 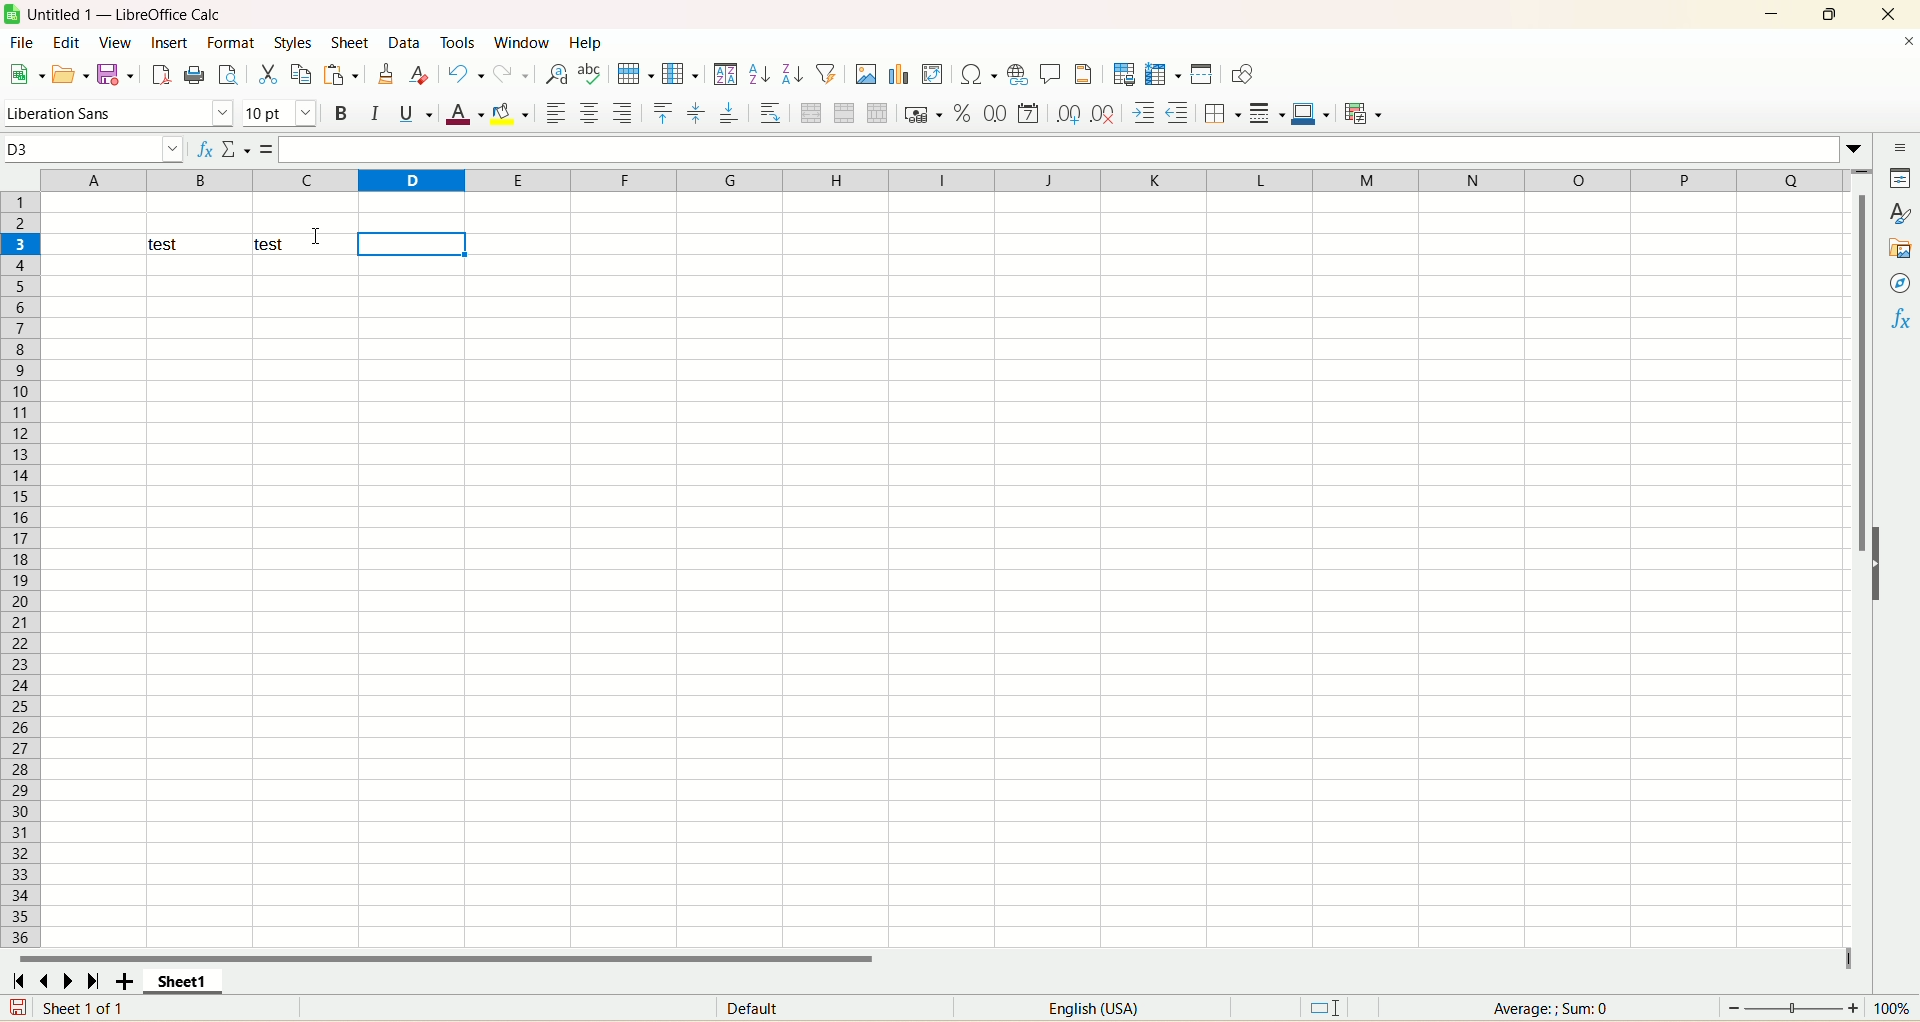 What do you see at coordinates (406, 42) in the screenshot?
I see `data` at bounding box center [406, 42].